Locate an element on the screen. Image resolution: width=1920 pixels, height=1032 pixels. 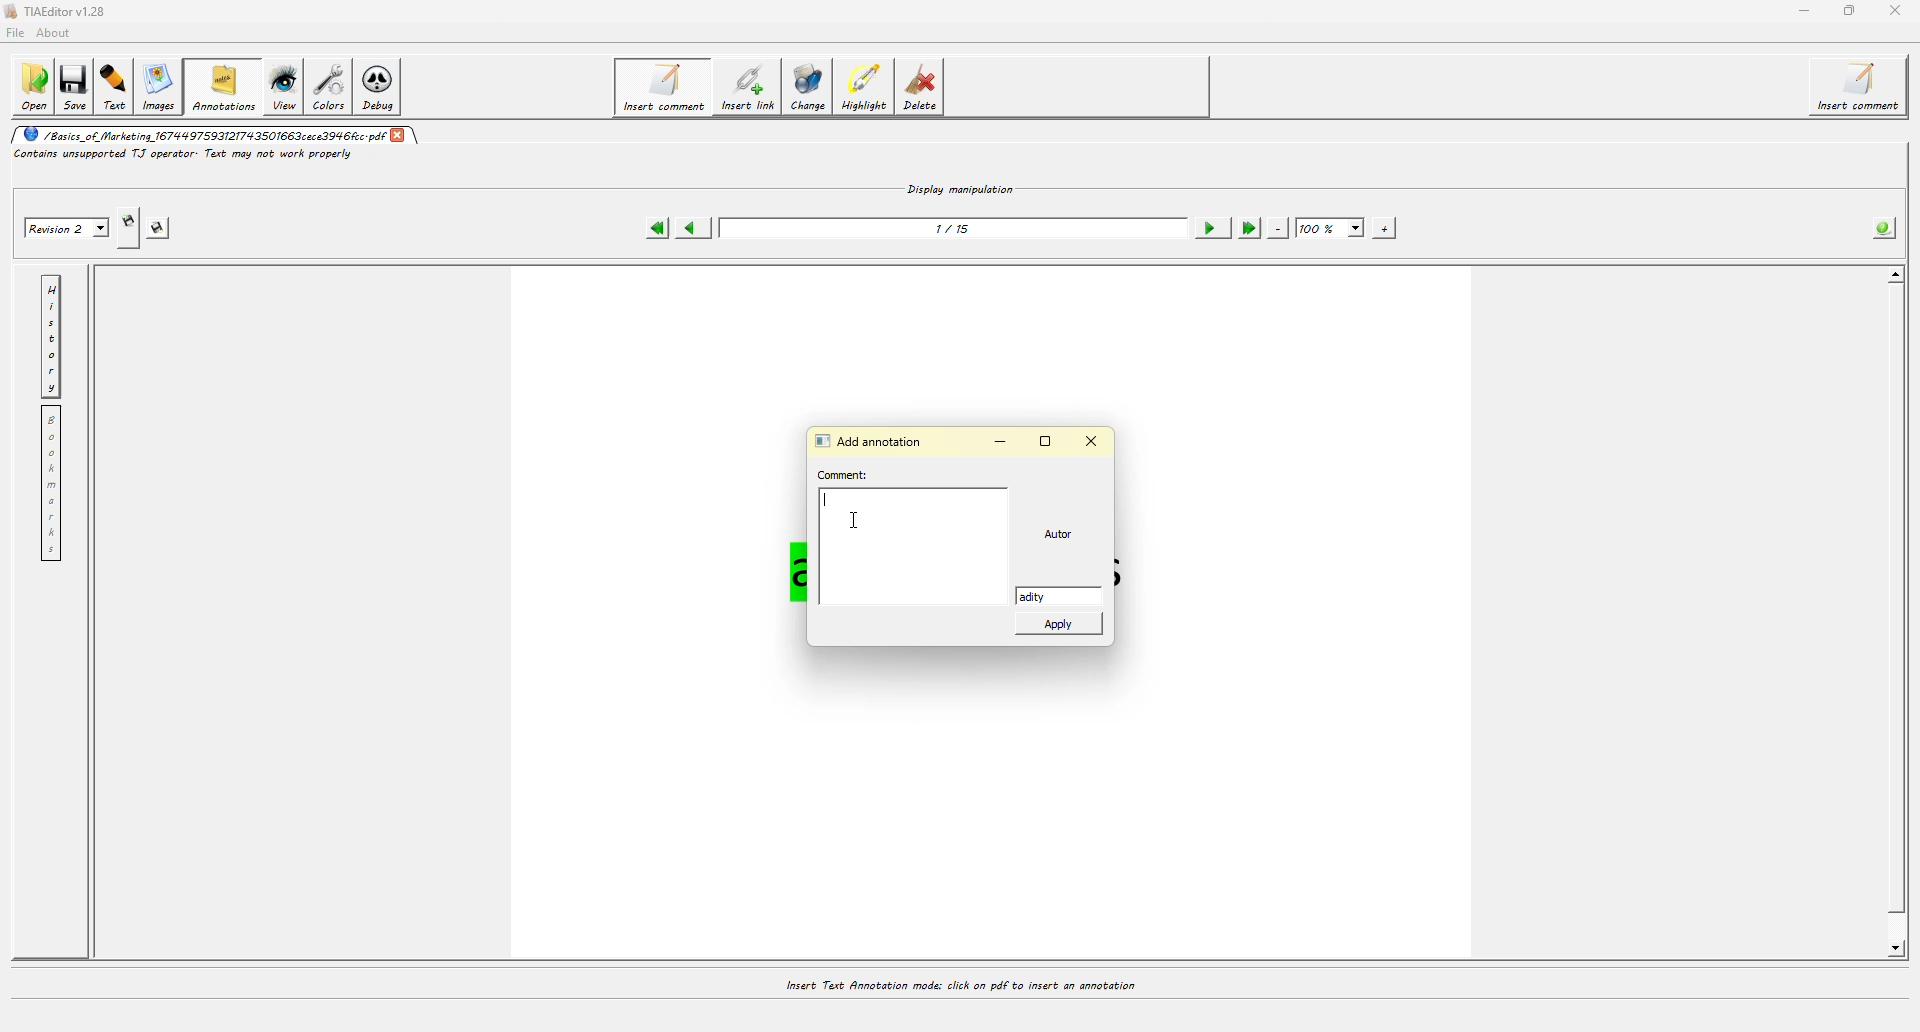
minimize is located at coordinates (1006, 444).